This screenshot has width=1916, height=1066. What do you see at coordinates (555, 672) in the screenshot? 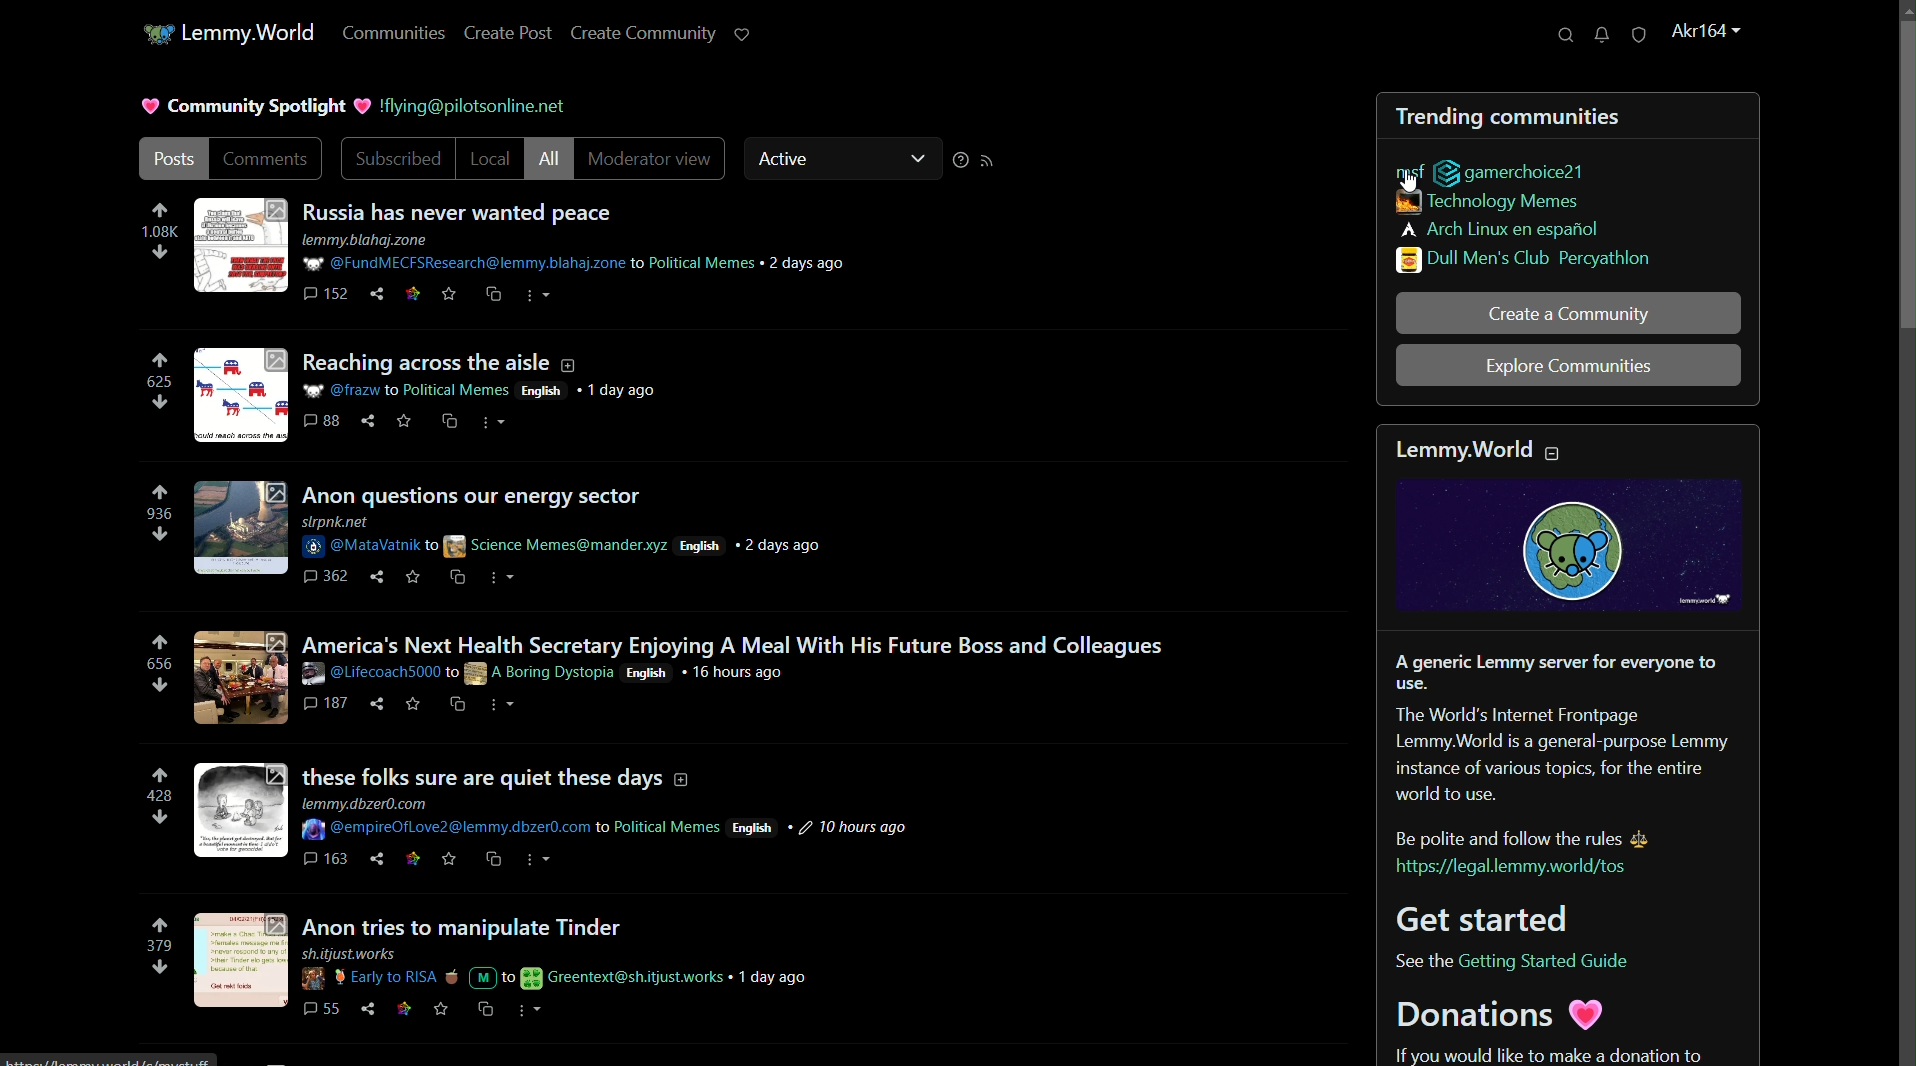
I see `post details` at bounding box center [555, 672].